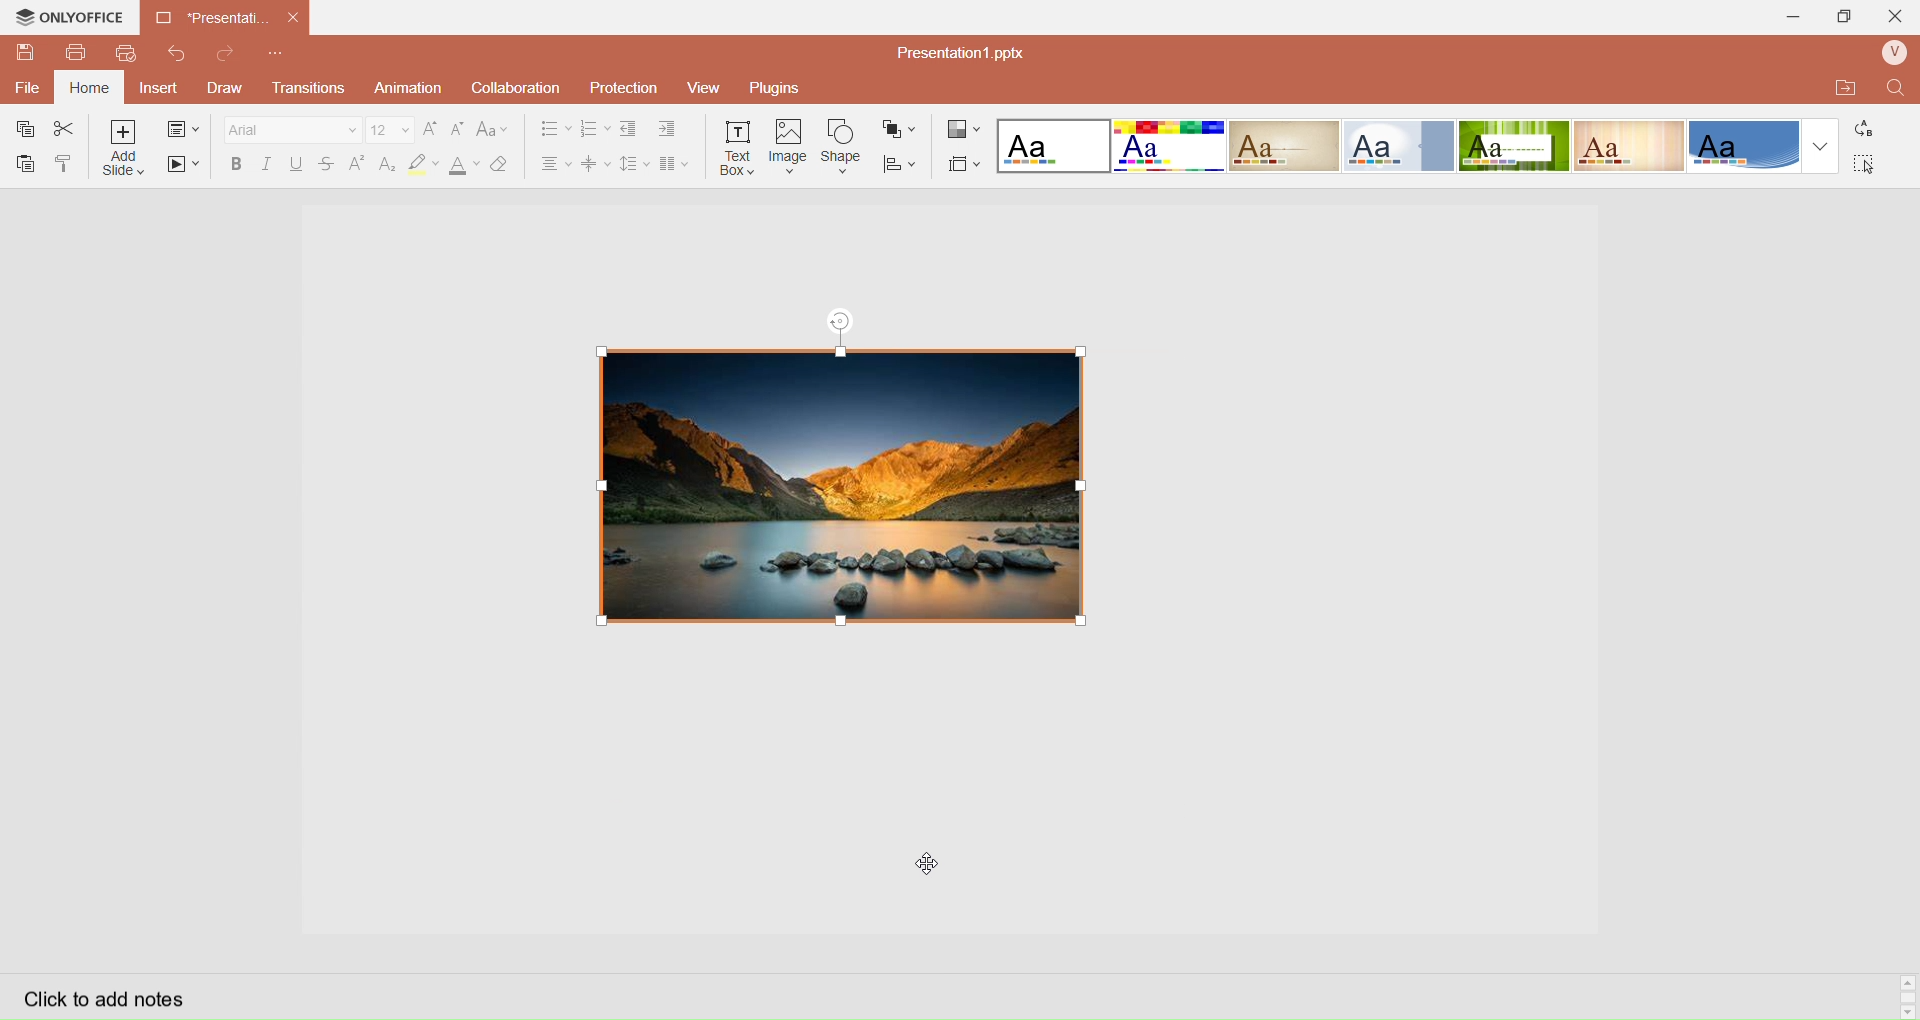  I want to click on onlyoffice , so click(83, 19).